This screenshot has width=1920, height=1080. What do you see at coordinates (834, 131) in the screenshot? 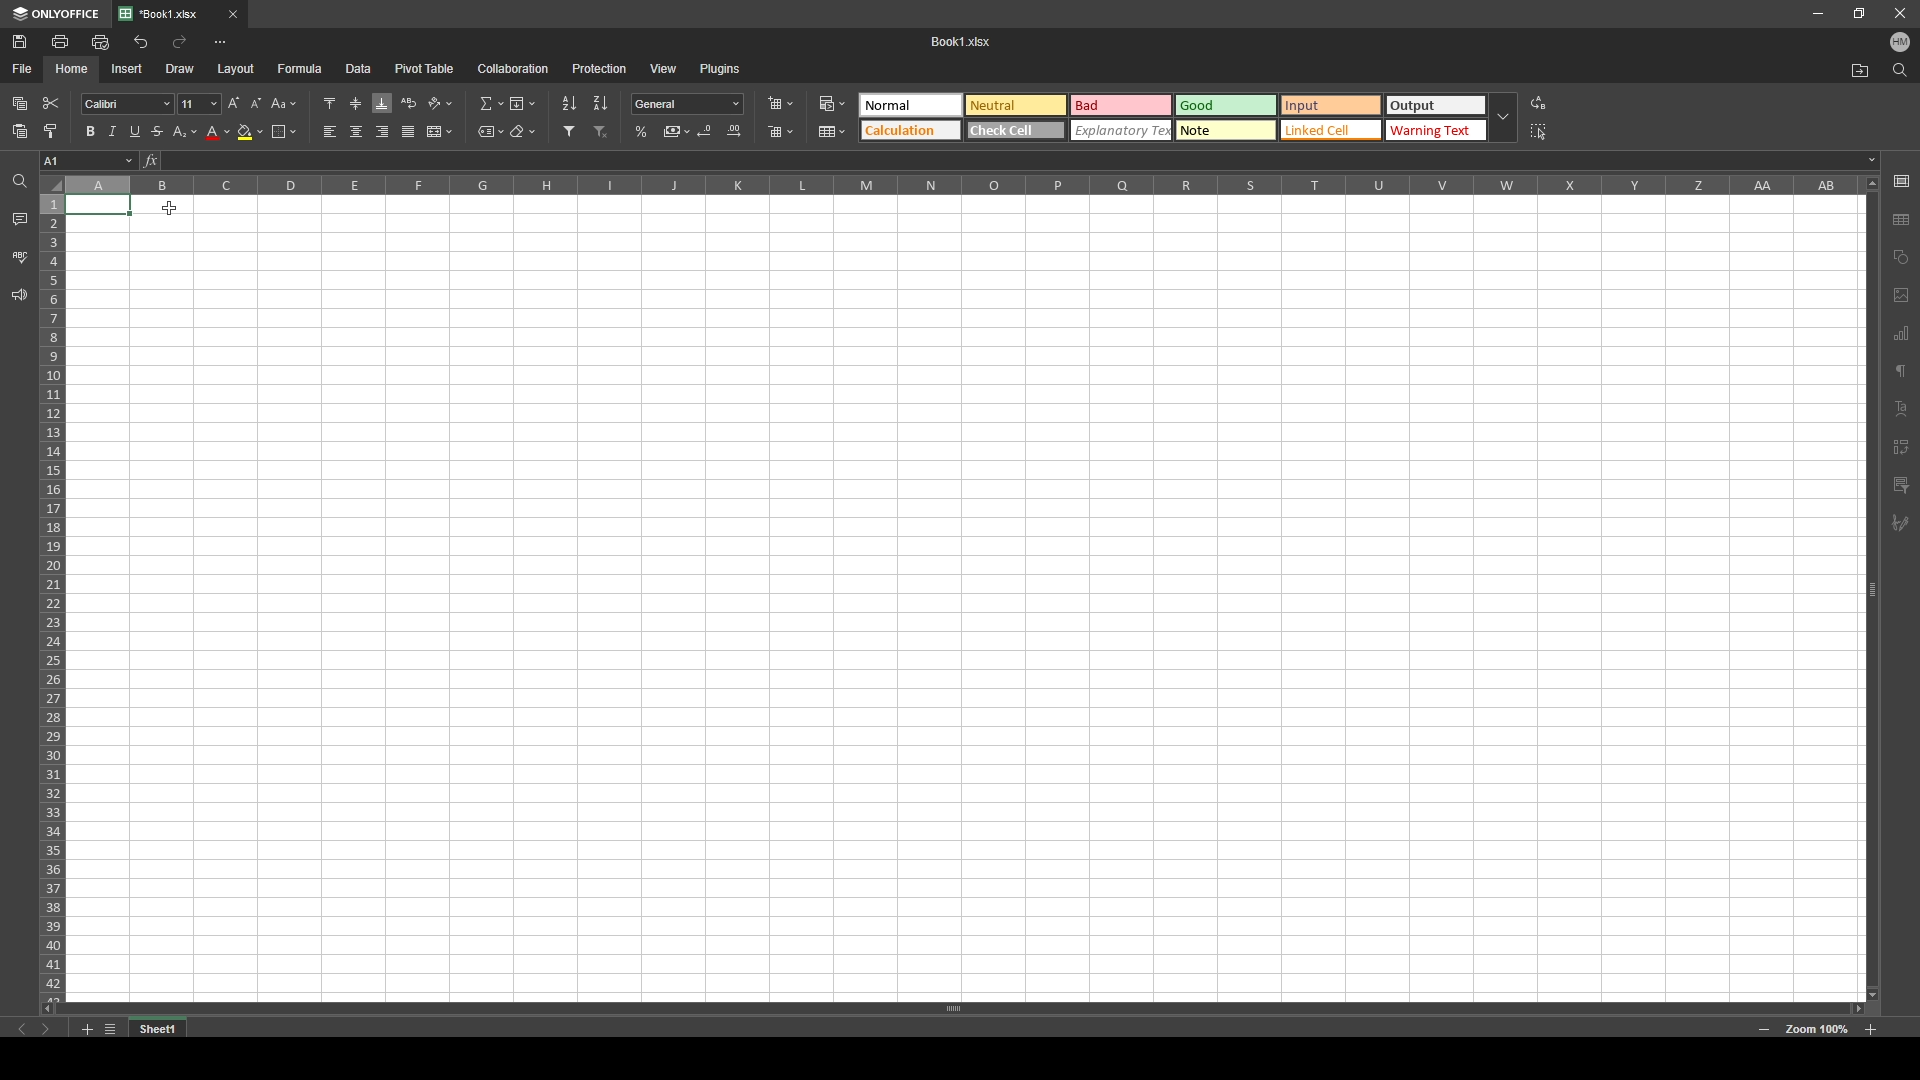
I see `table` at bounding box center [834, 131].